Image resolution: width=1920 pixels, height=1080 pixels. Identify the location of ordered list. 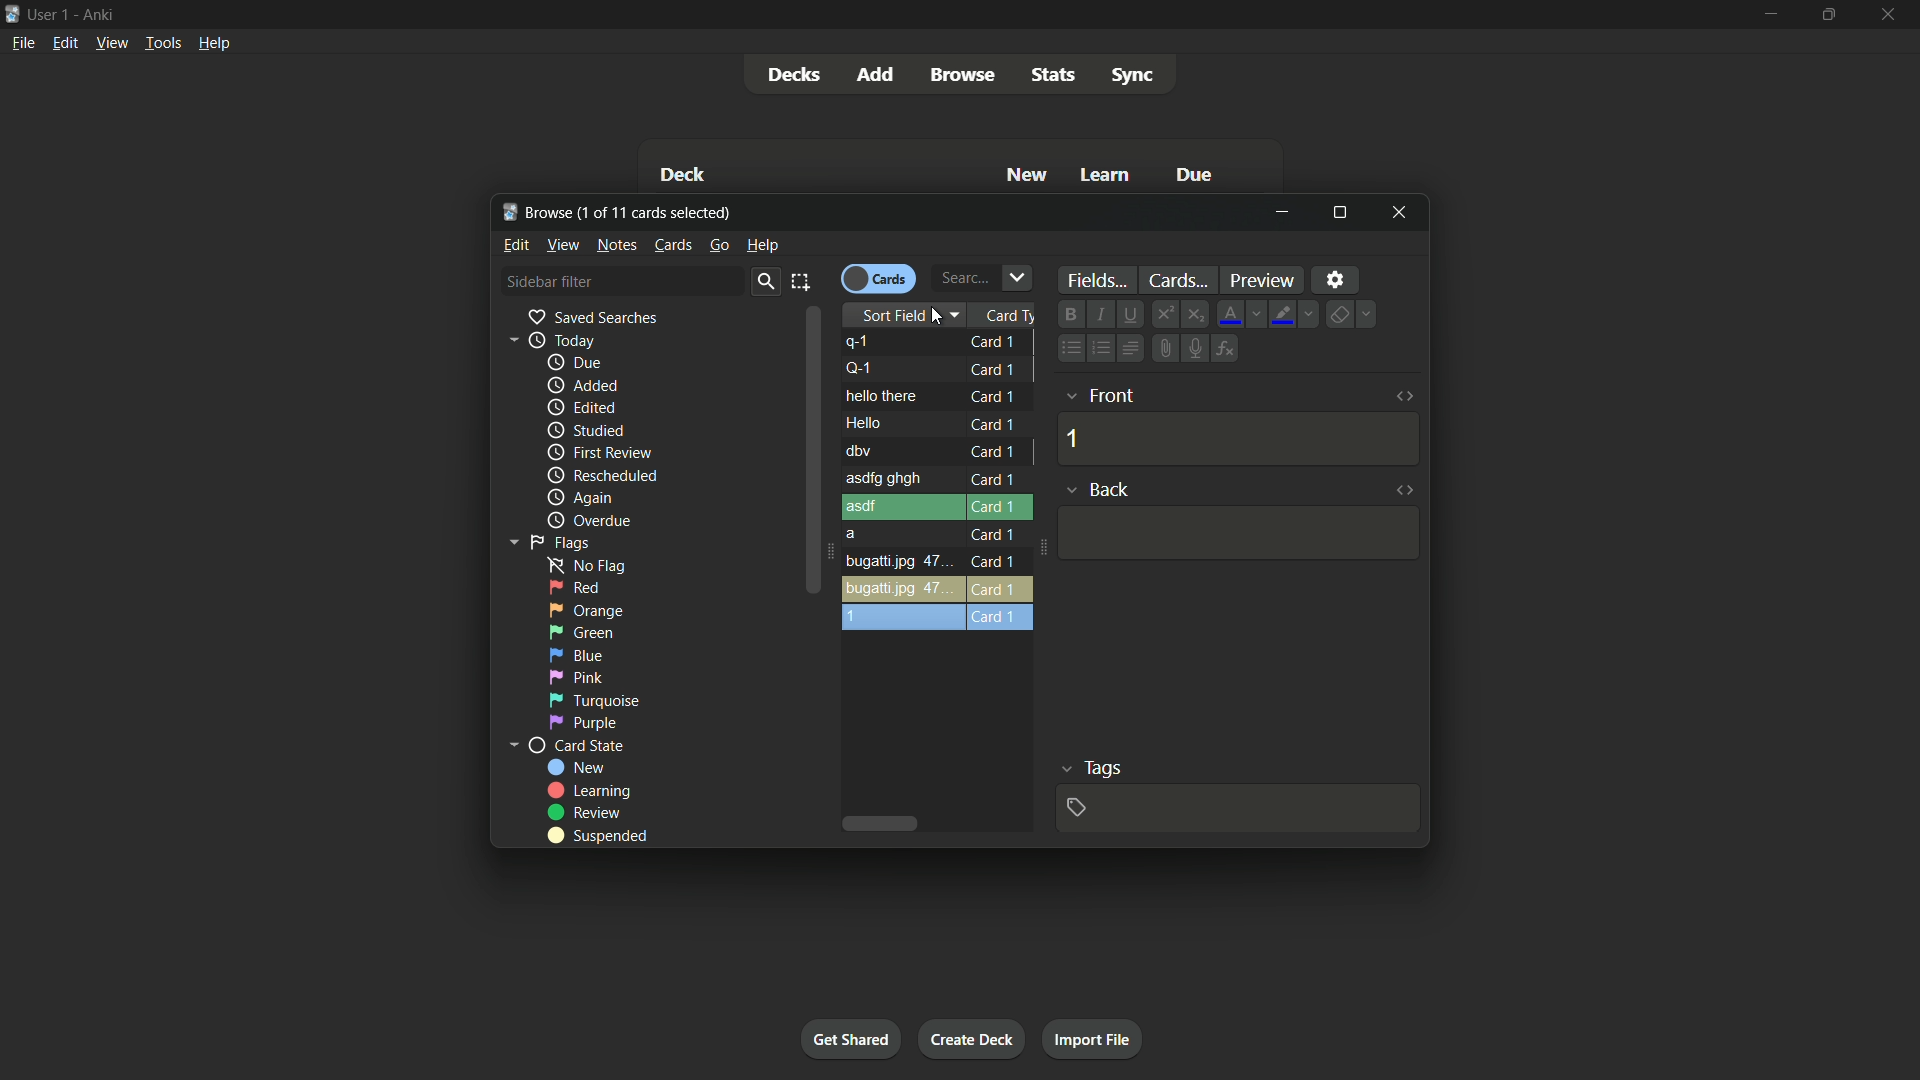
(1096, 348).